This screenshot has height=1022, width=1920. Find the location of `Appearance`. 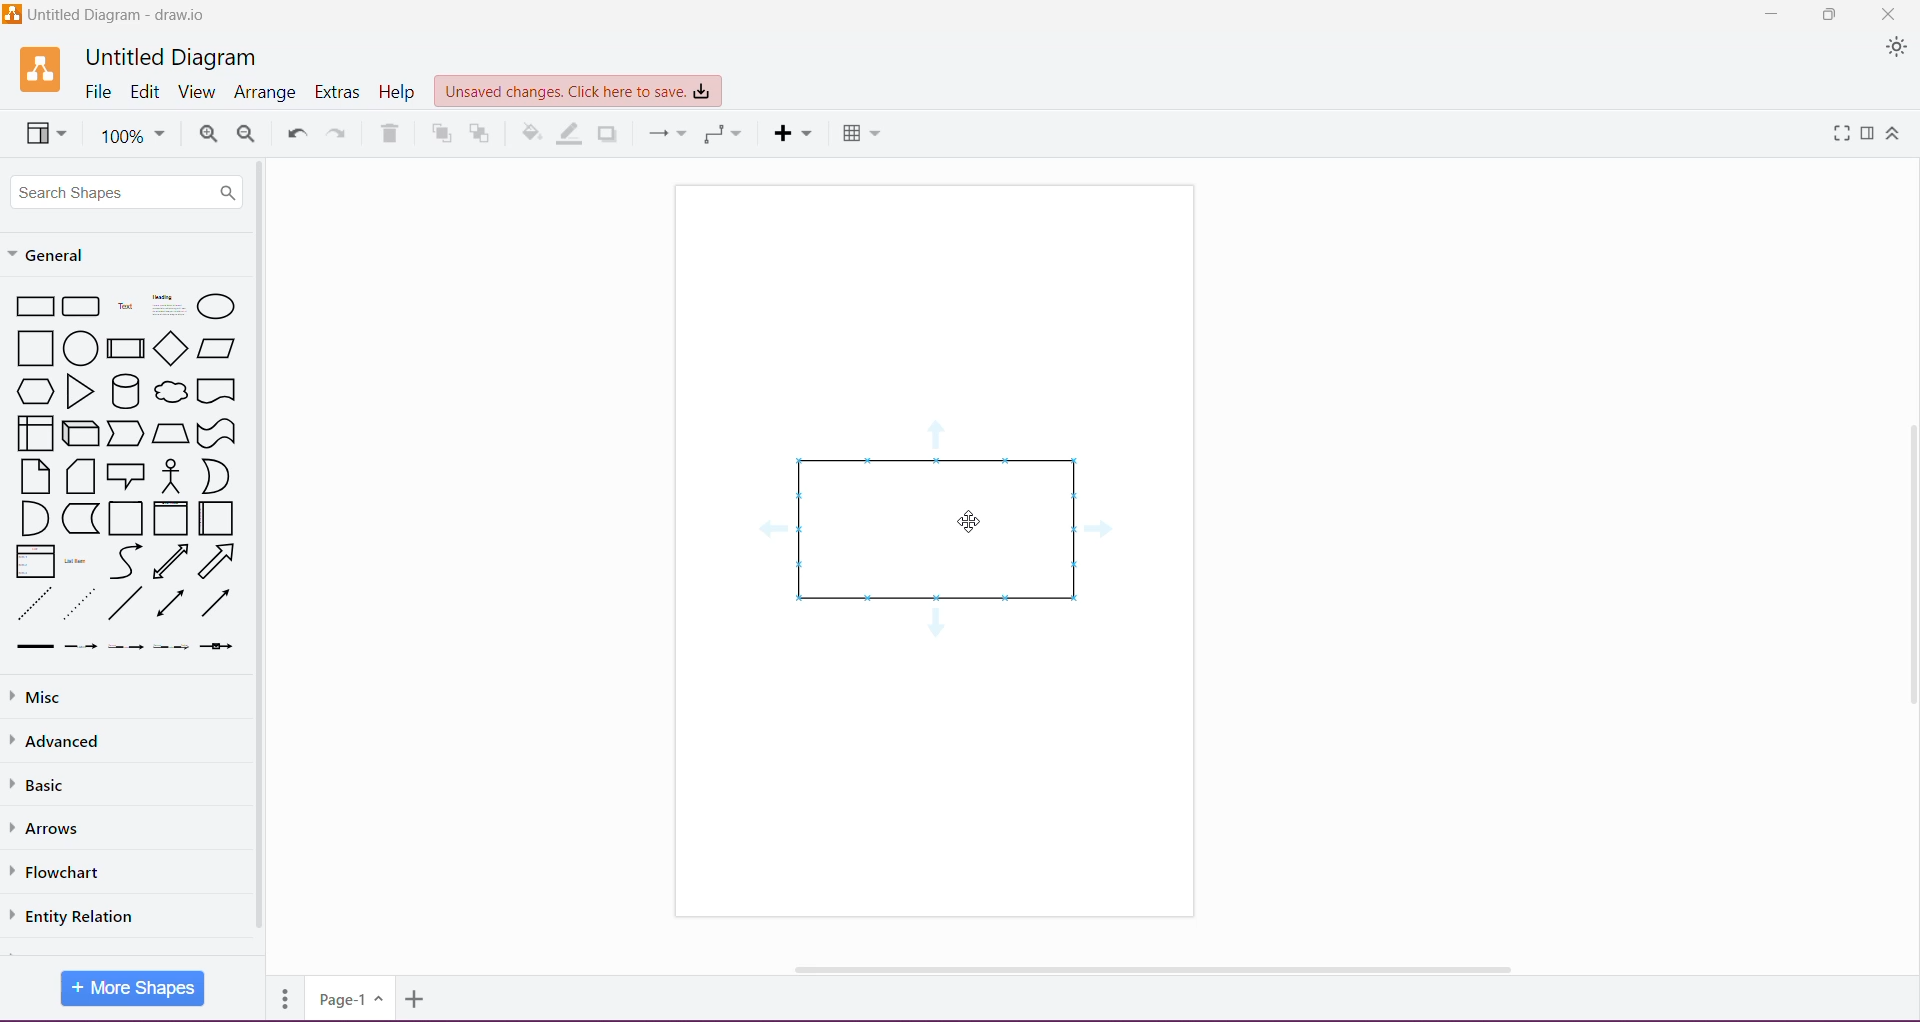

Appearance is located at coordinates (1897, 48).